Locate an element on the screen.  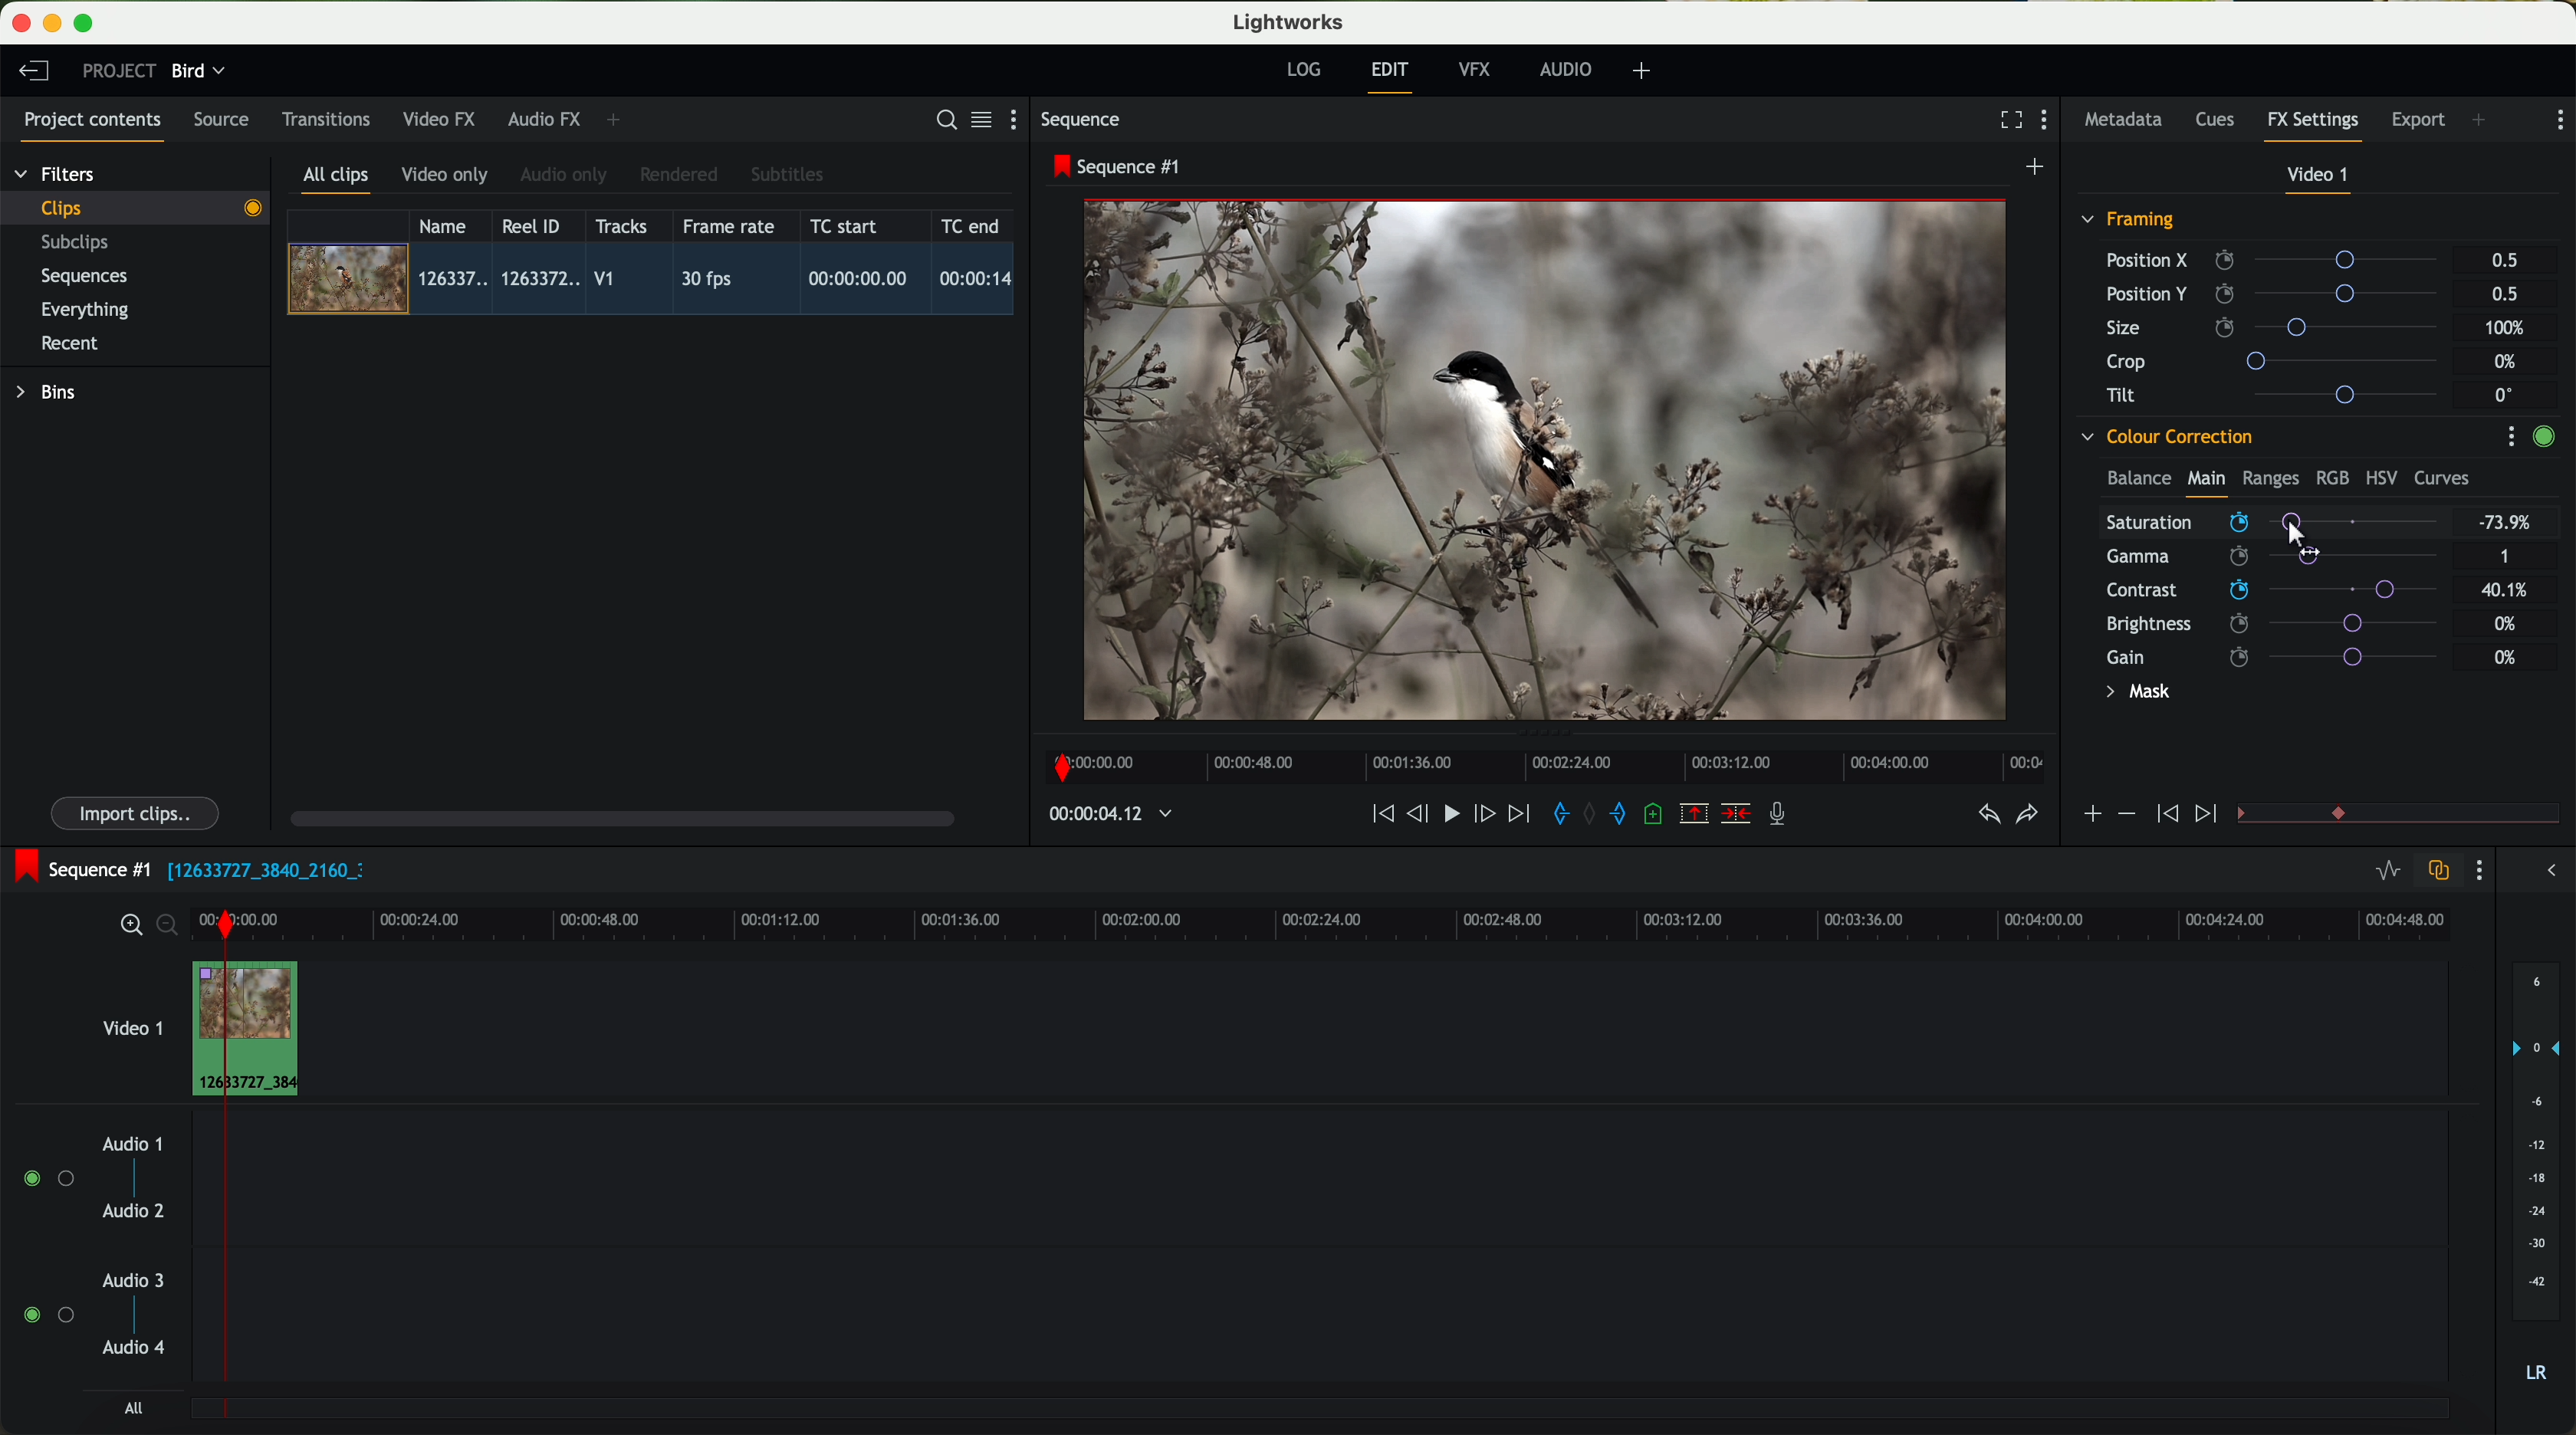
add, remove and create layouts is located at coordinates (1645, 71).